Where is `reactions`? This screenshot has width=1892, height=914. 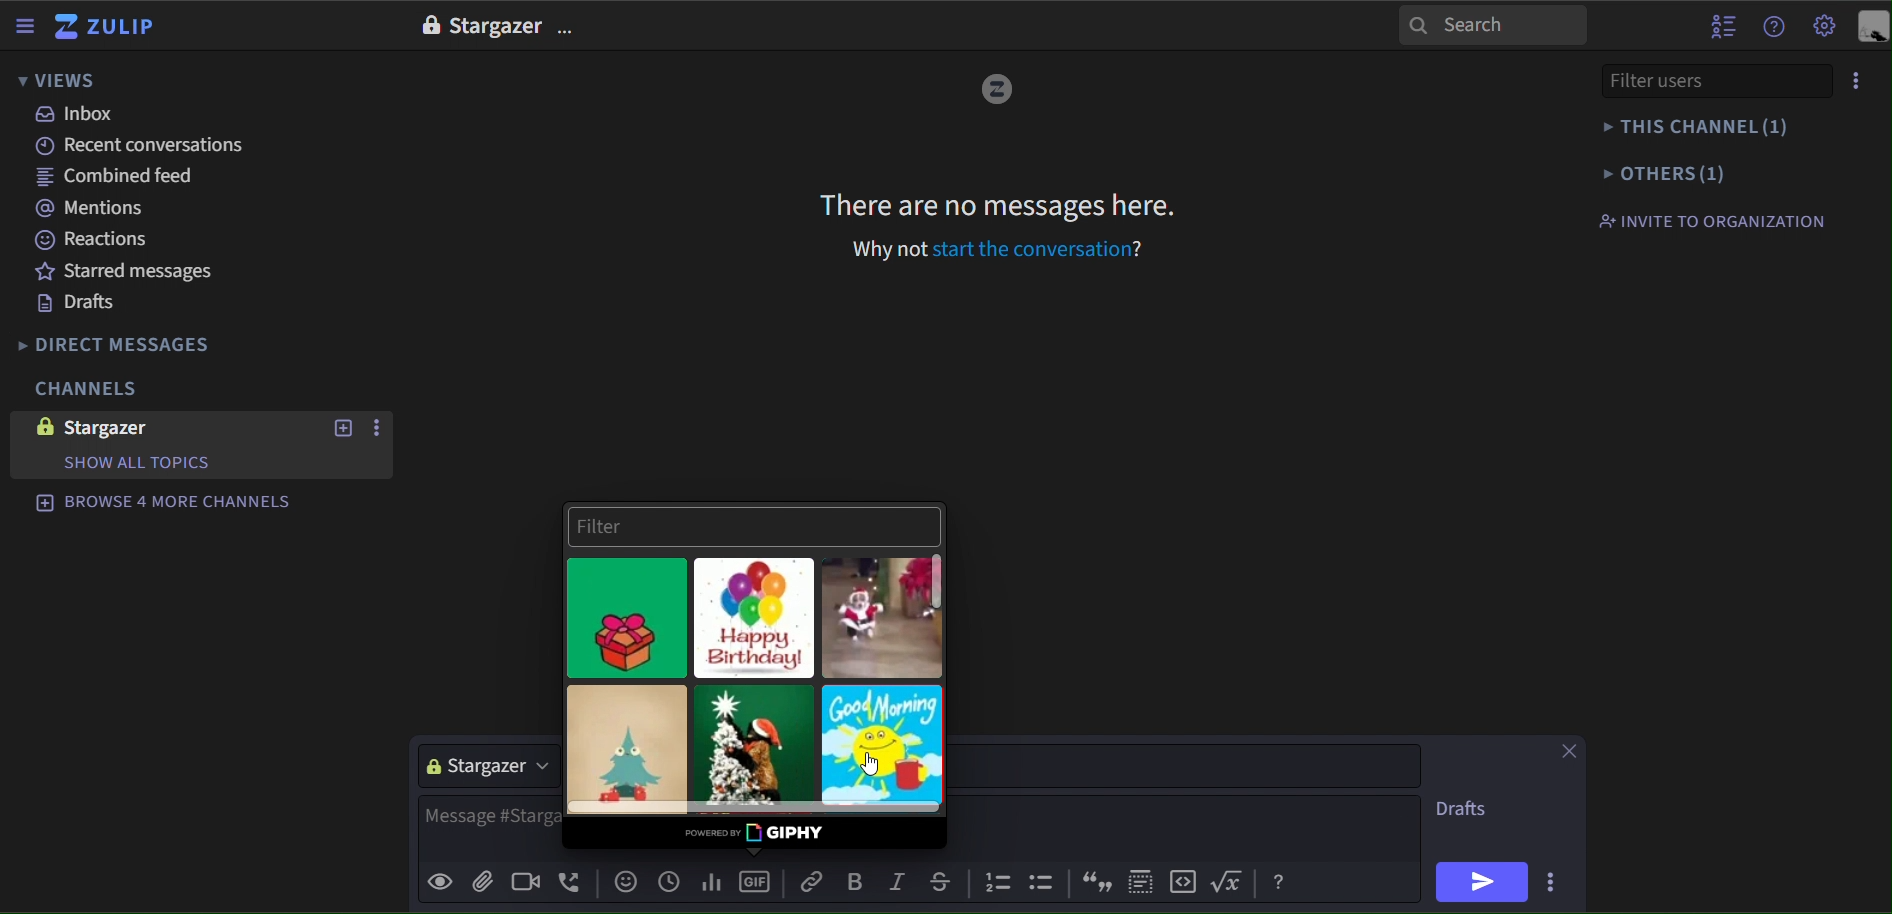 reactions is located at coordinates (106, 240).